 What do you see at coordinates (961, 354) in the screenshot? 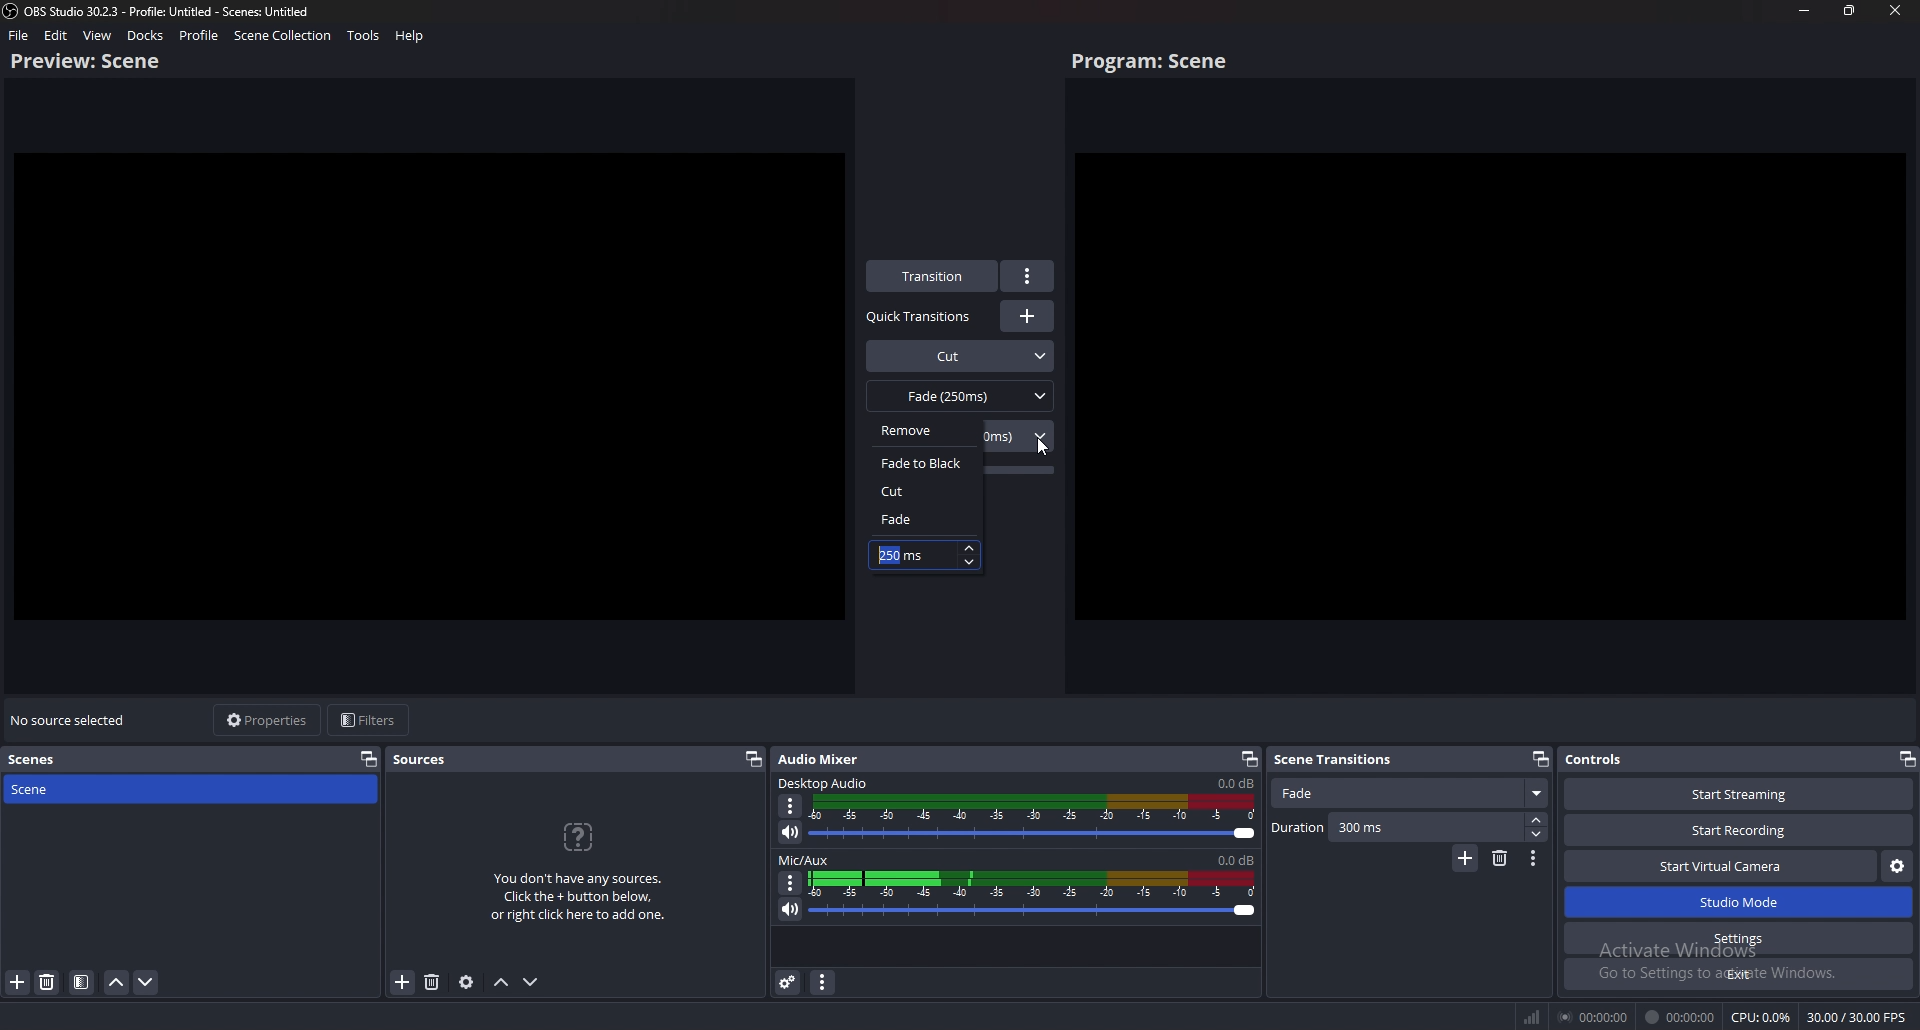
I see `Cut` at bounding box center [961, 354].